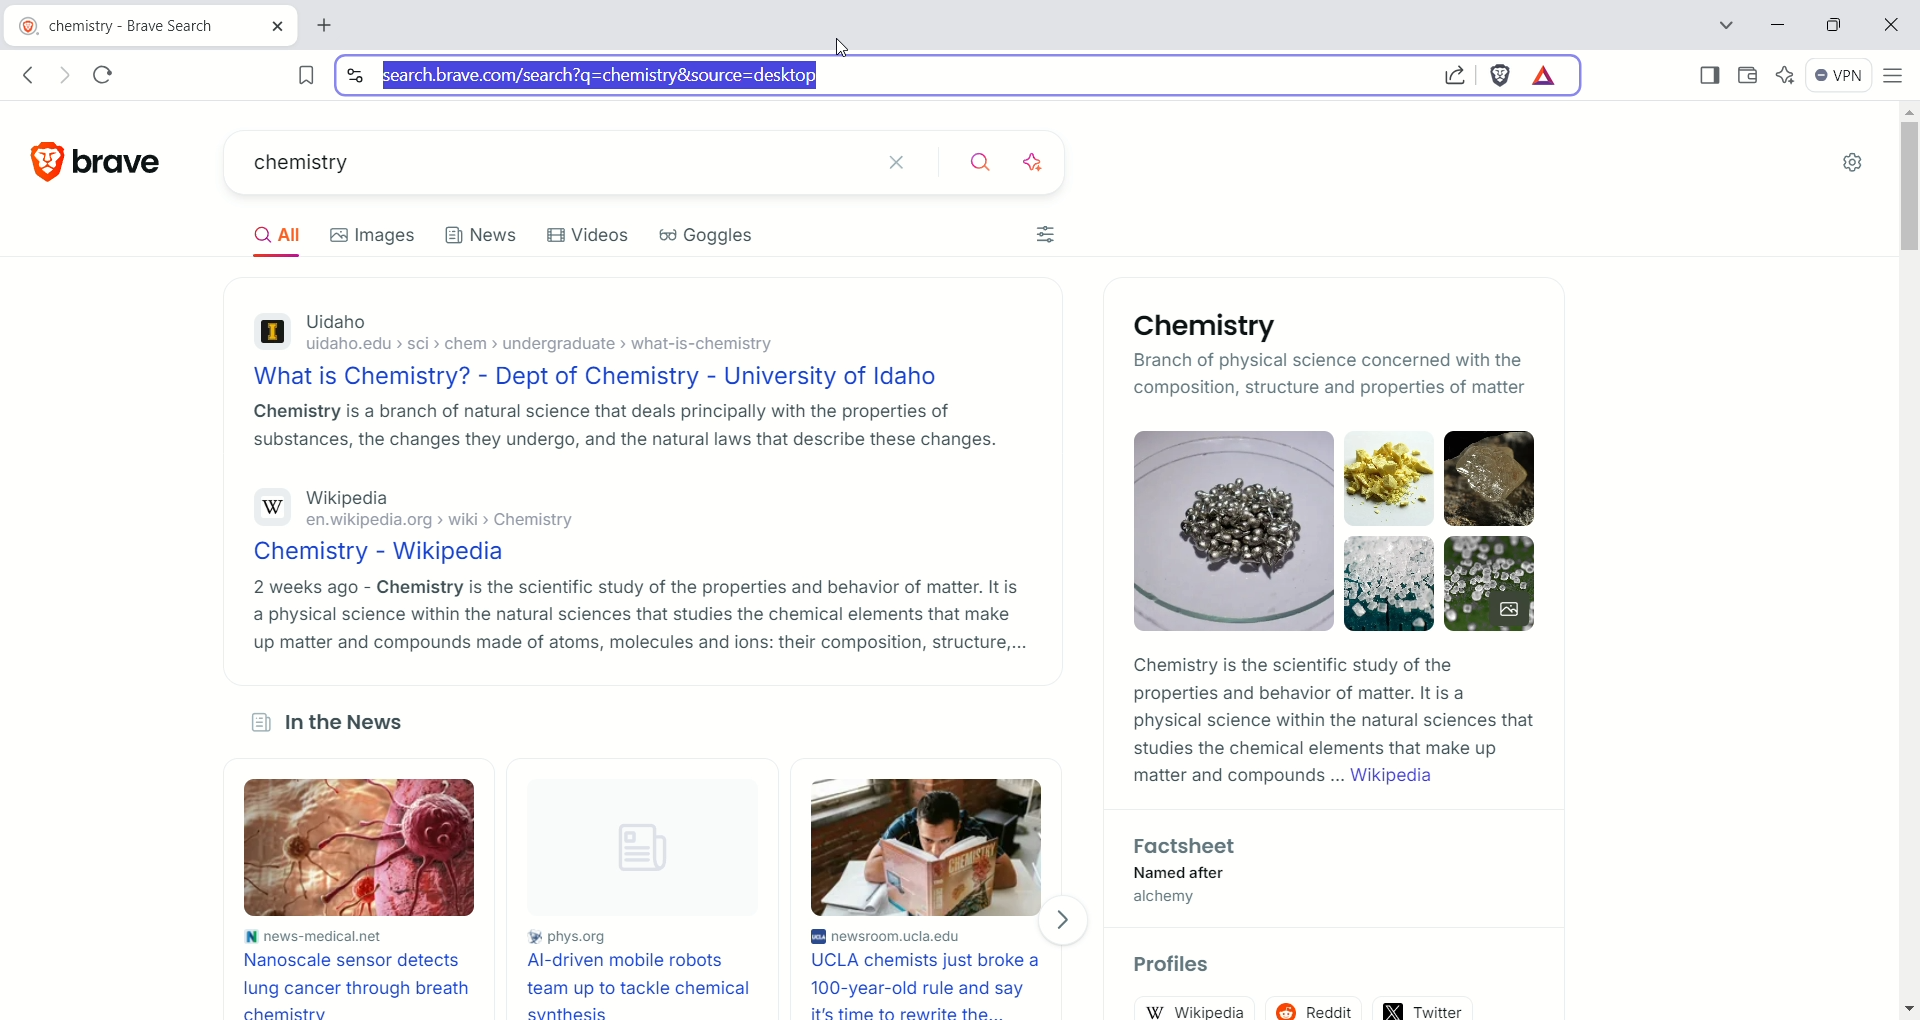 This screenshot has width=1920, height=1020. What do you see at coordinates (331, 26) in the screenshot?
I see `current tab` at bounding box center [331, 26].